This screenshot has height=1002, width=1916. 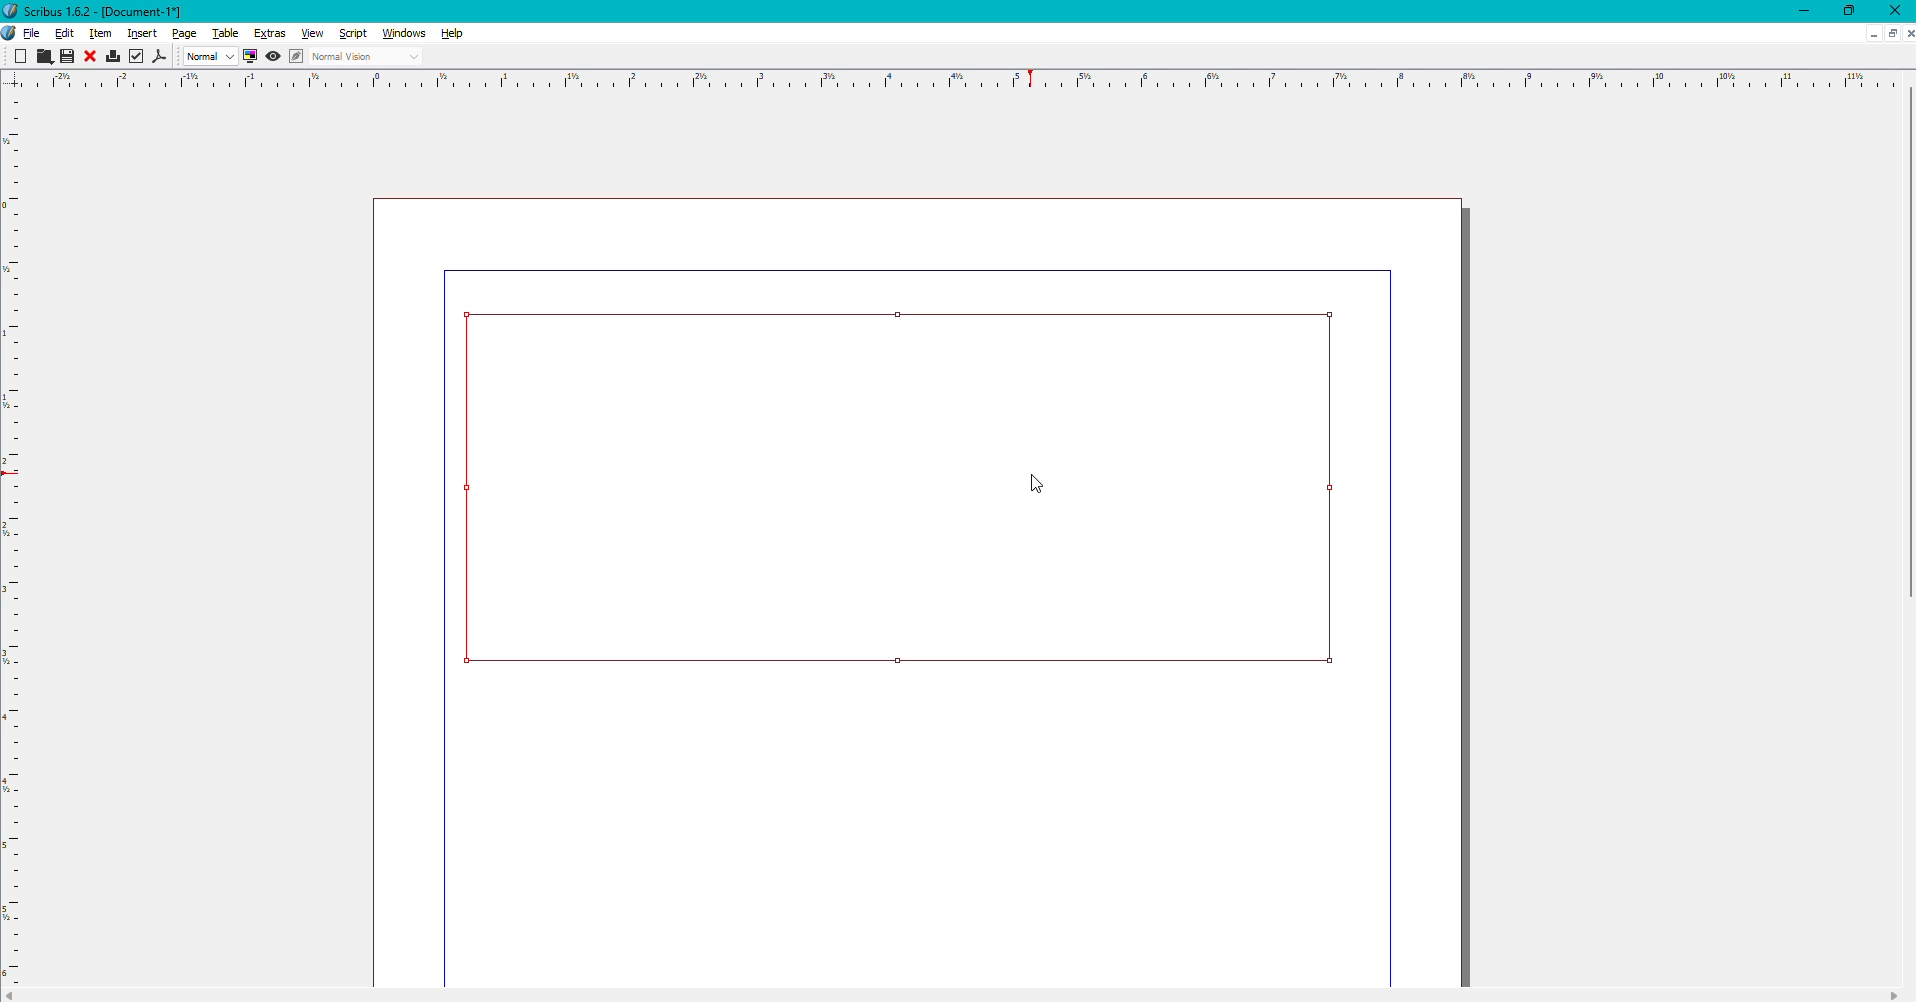 What do you see at coordinates (1897, 12) in the screenshot?
I see `Close` at bounding box center [1897, 12].